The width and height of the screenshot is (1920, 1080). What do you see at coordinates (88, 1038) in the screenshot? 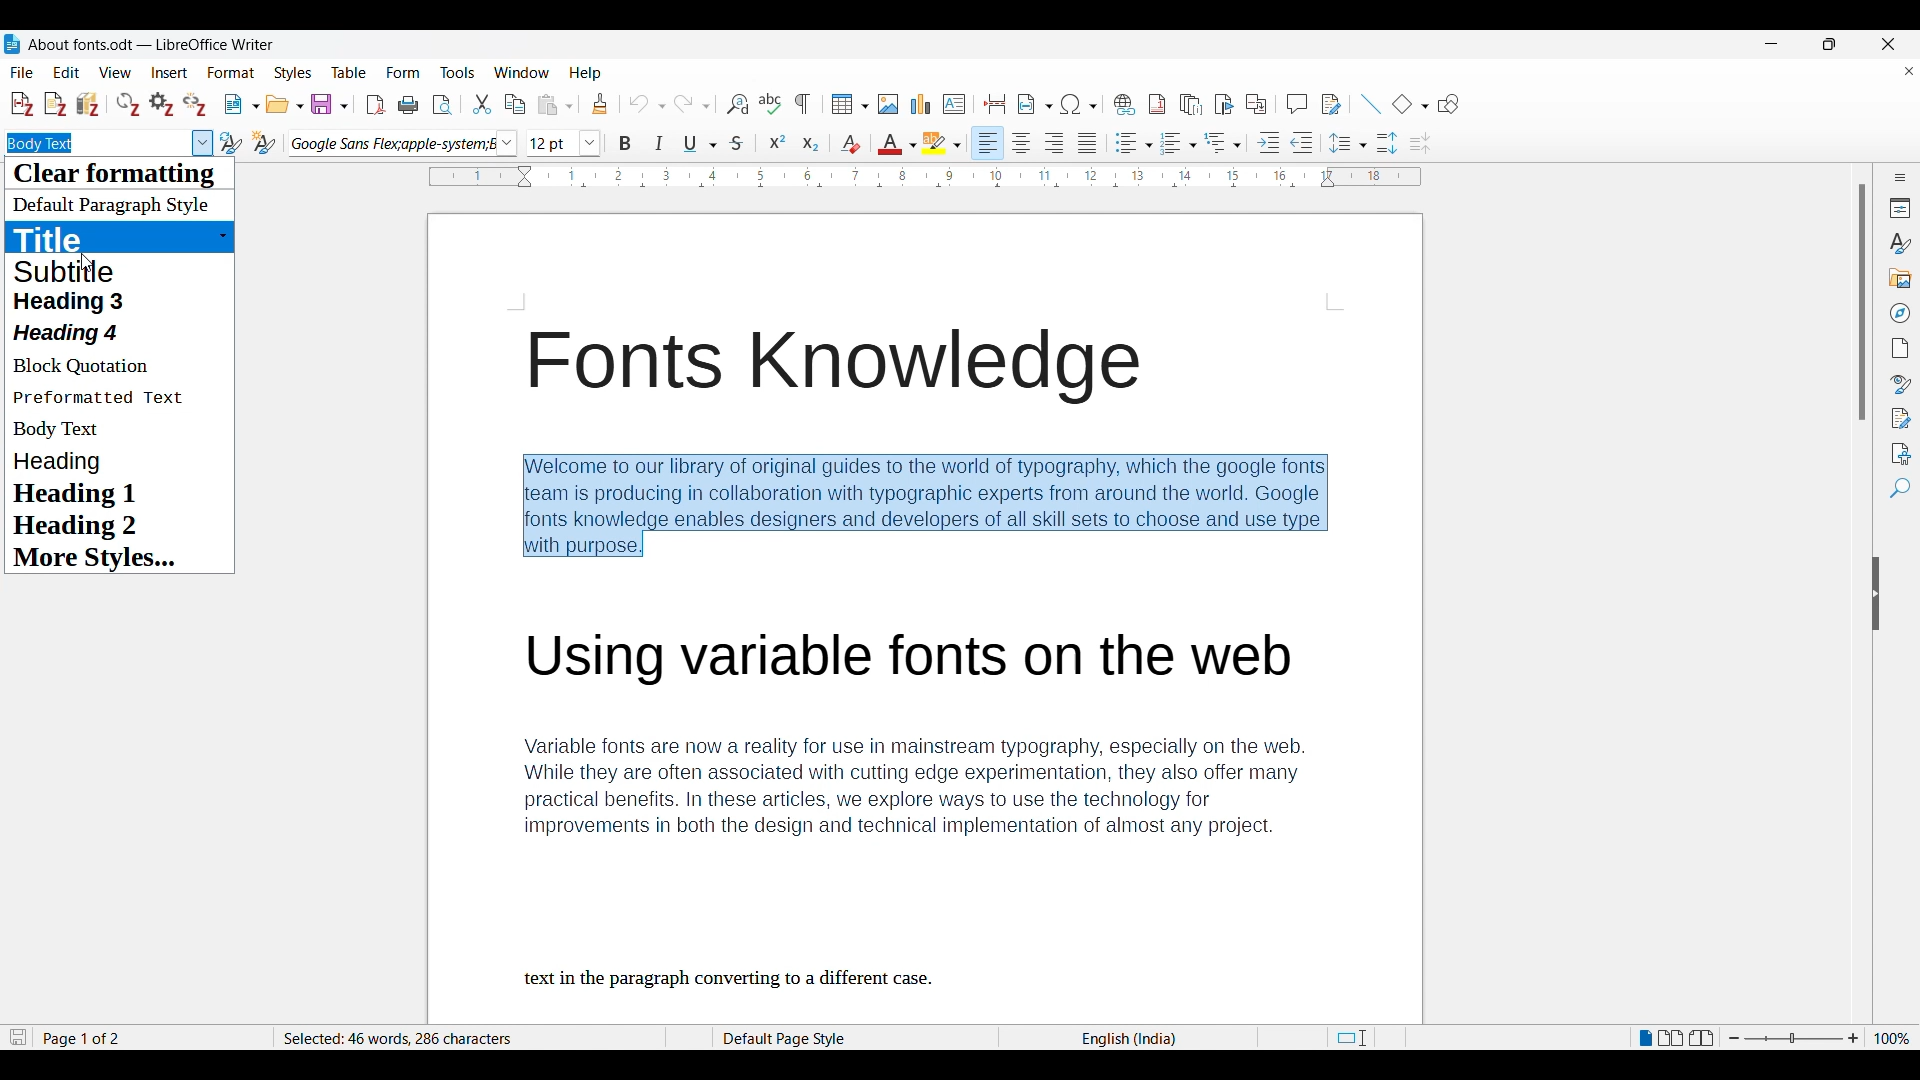
I see `Status bar details about current document` at bounding box center [88, 1038].